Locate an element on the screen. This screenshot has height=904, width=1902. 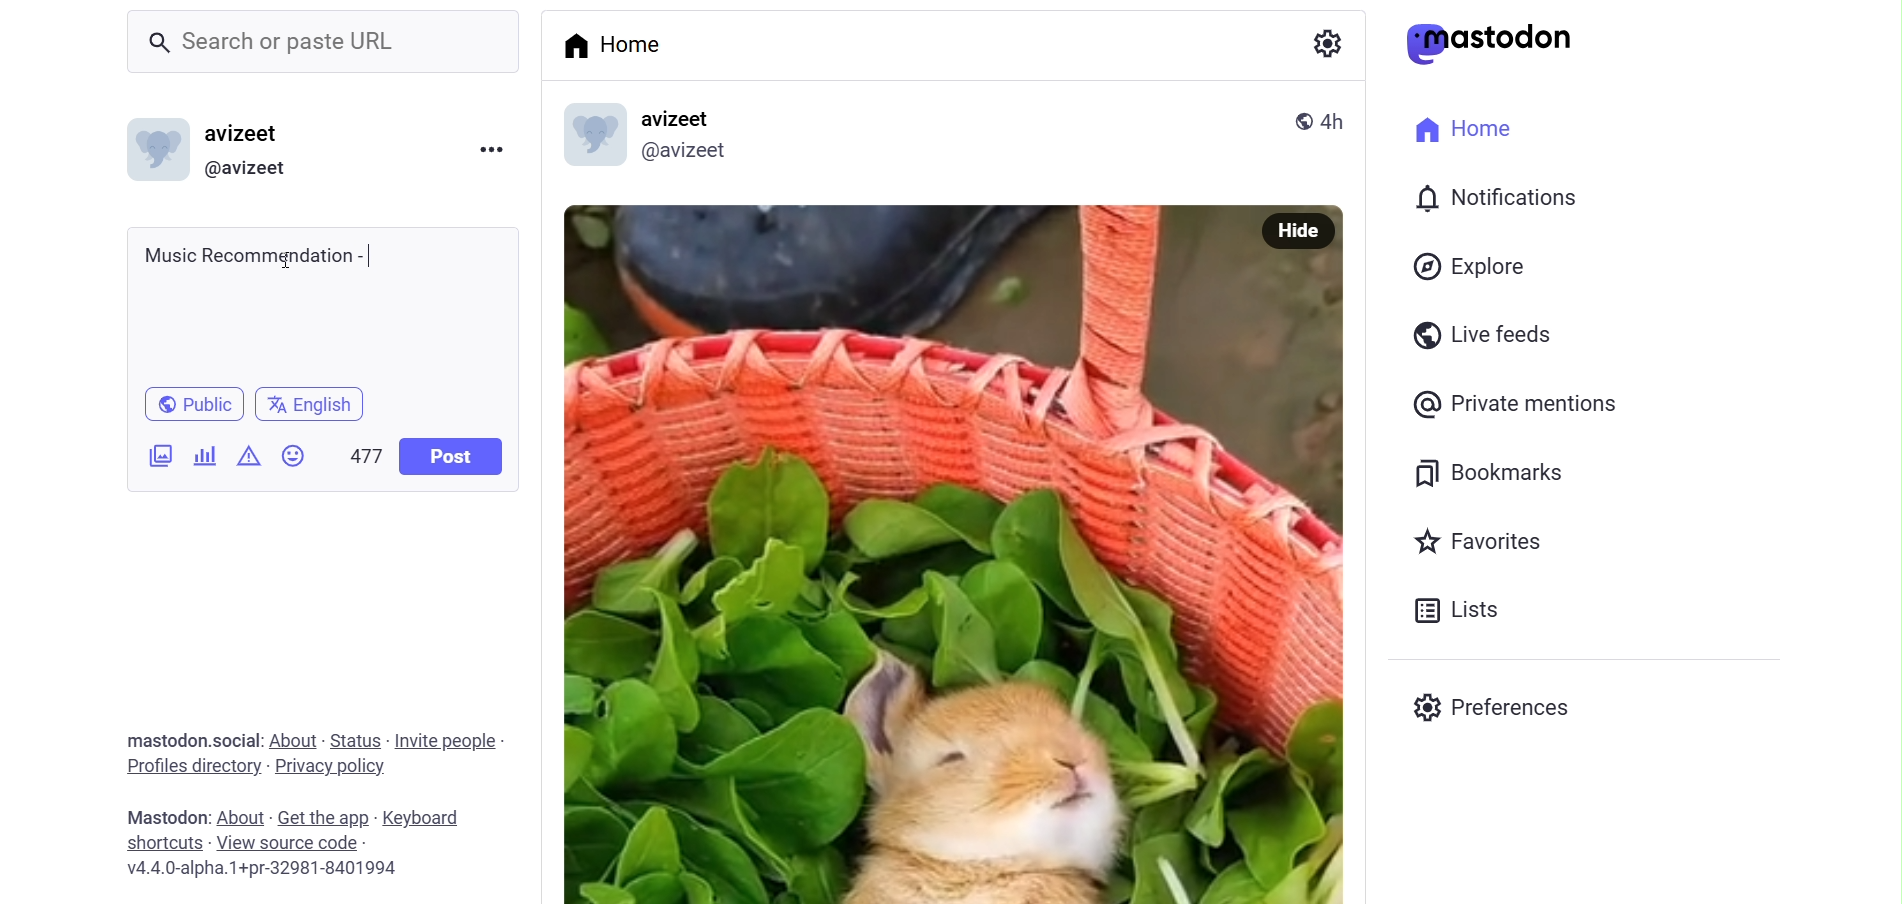
mastodon is located at coordinates (164, 817).